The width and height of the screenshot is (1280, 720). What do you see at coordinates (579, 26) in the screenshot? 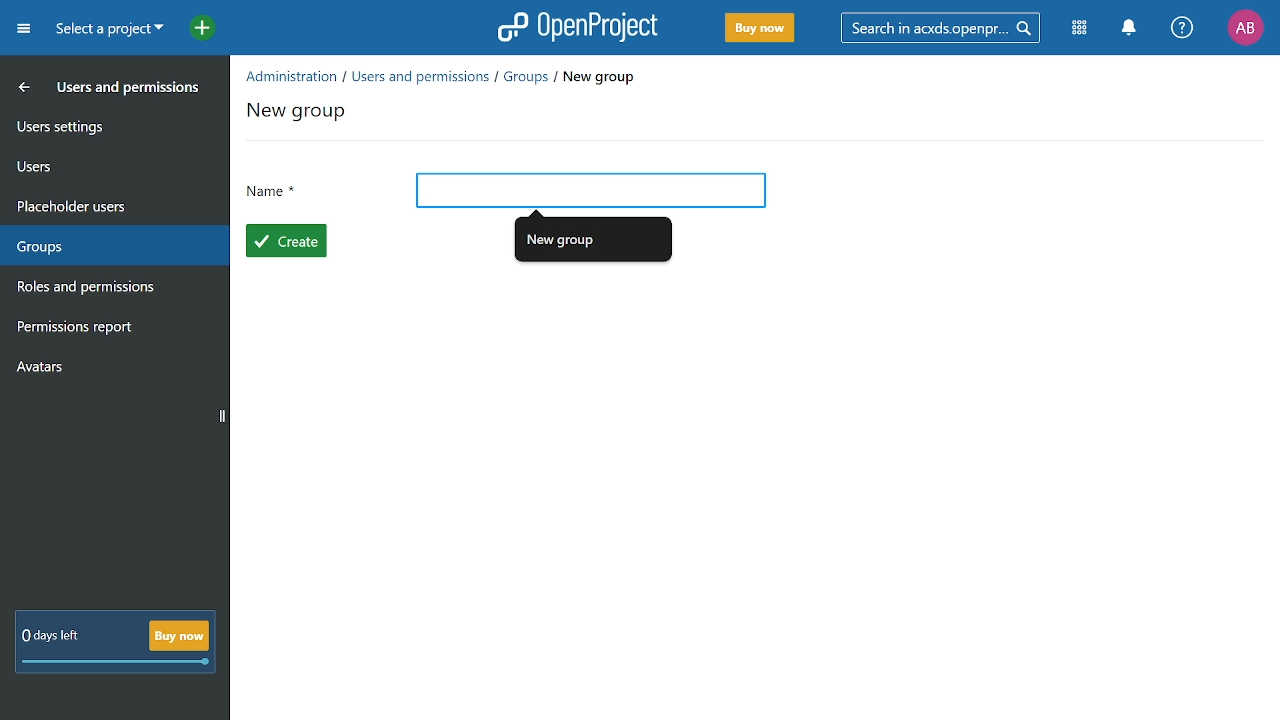
I see `OpenProject logo` at bounding box center [579, 26].